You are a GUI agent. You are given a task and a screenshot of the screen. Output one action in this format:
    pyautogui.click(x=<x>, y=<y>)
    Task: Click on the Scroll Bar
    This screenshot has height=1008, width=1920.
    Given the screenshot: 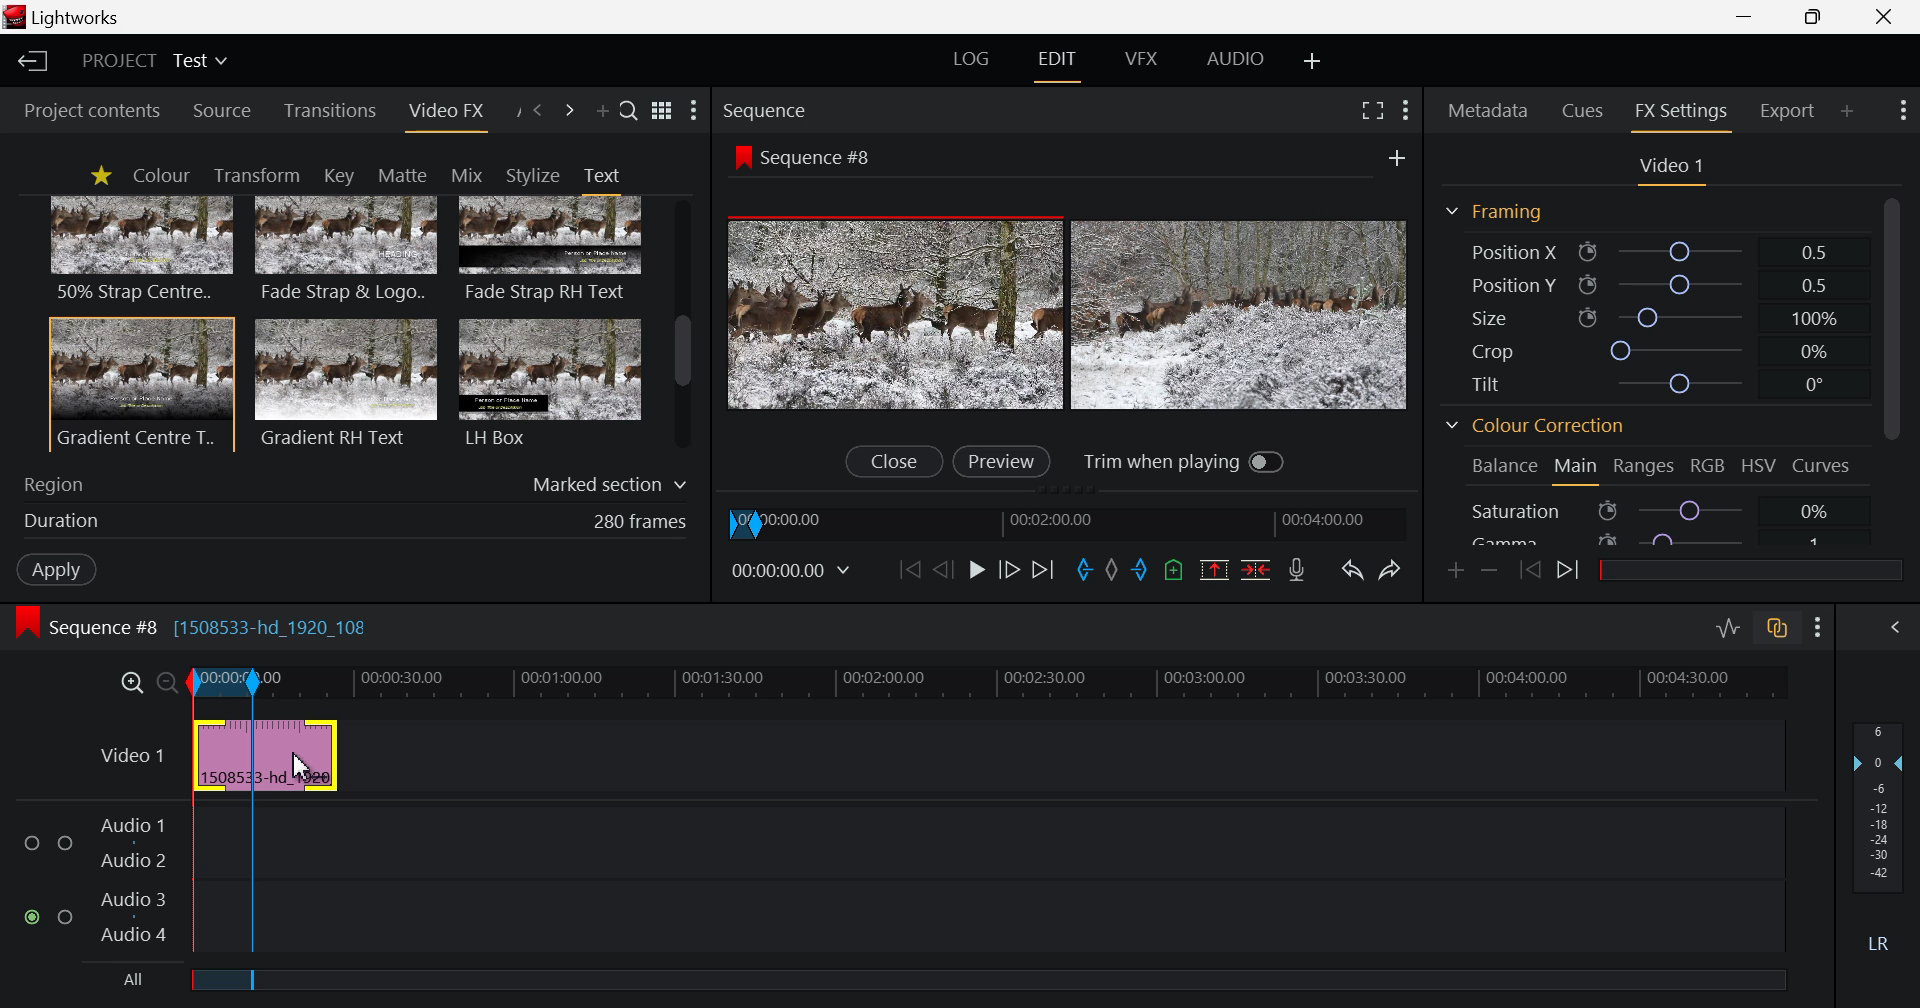 What is the action you would take?
    pyautogui.click(x=1891, y=366)
    